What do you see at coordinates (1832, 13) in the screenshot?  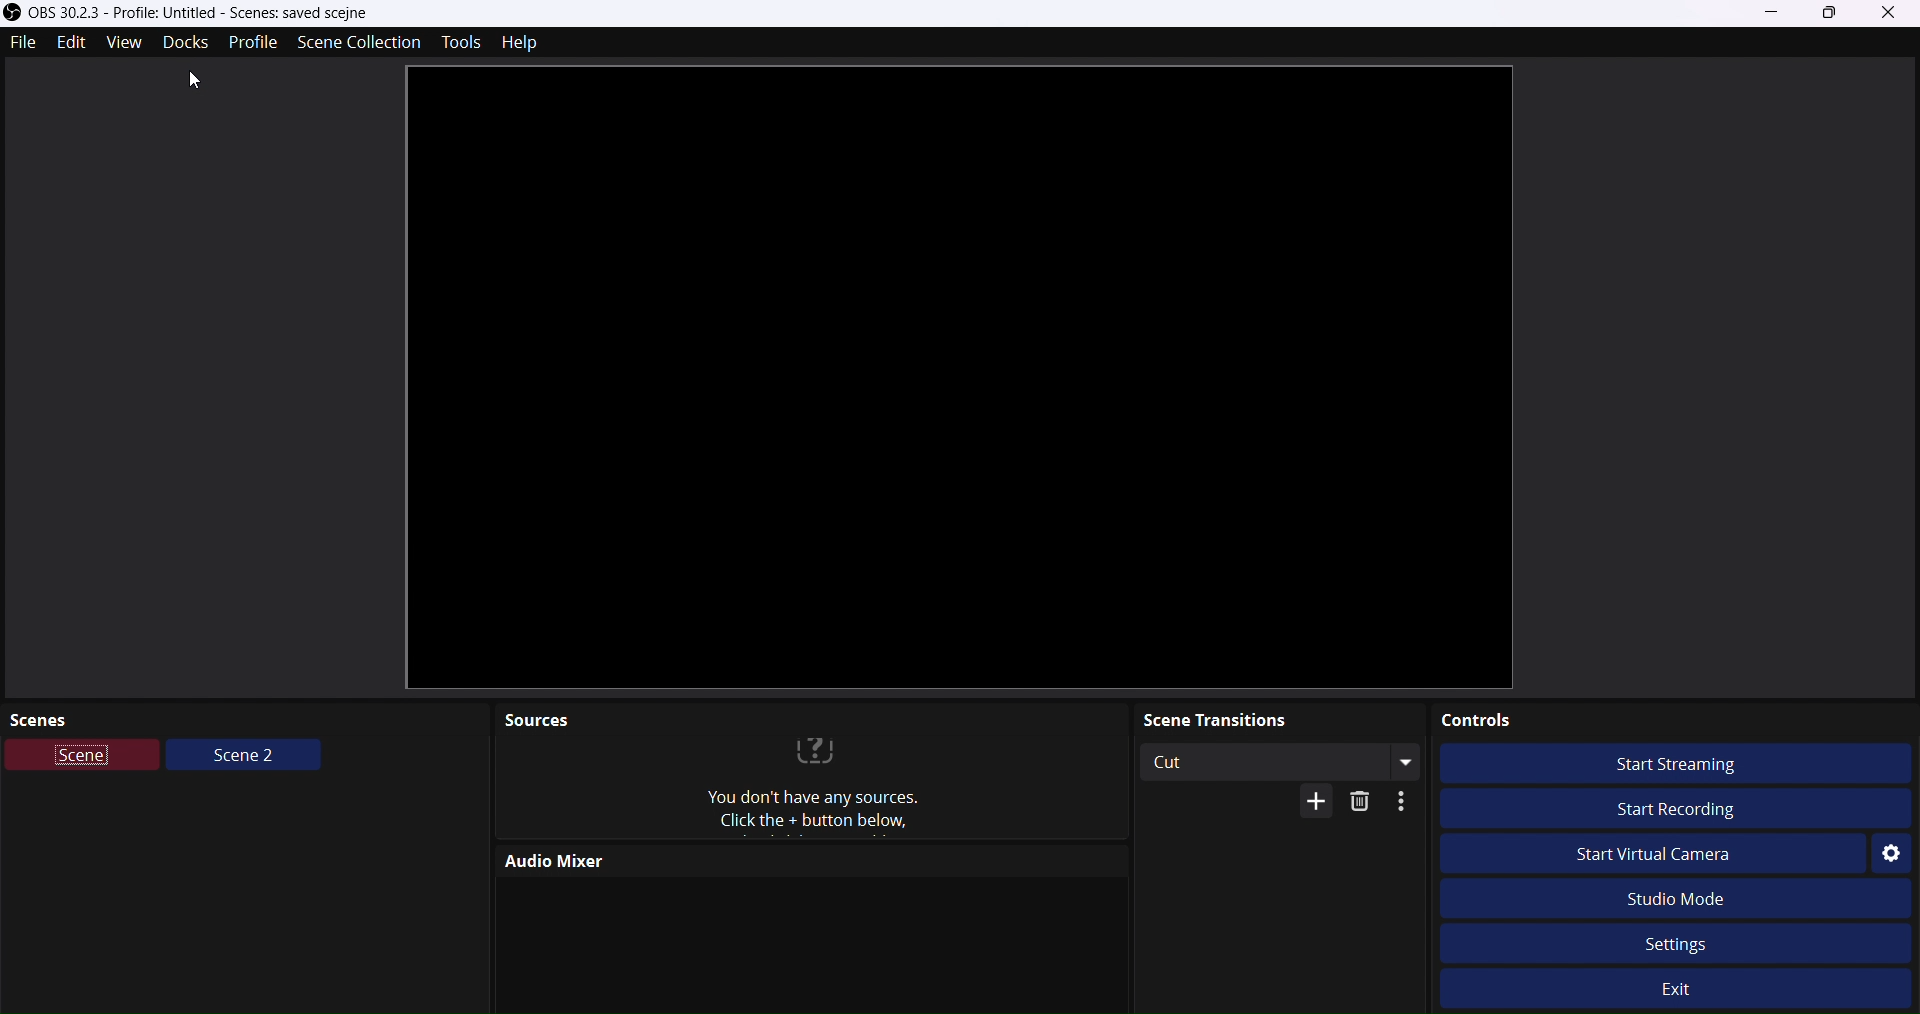 I see `Box` at bounding box center [1832, 13].